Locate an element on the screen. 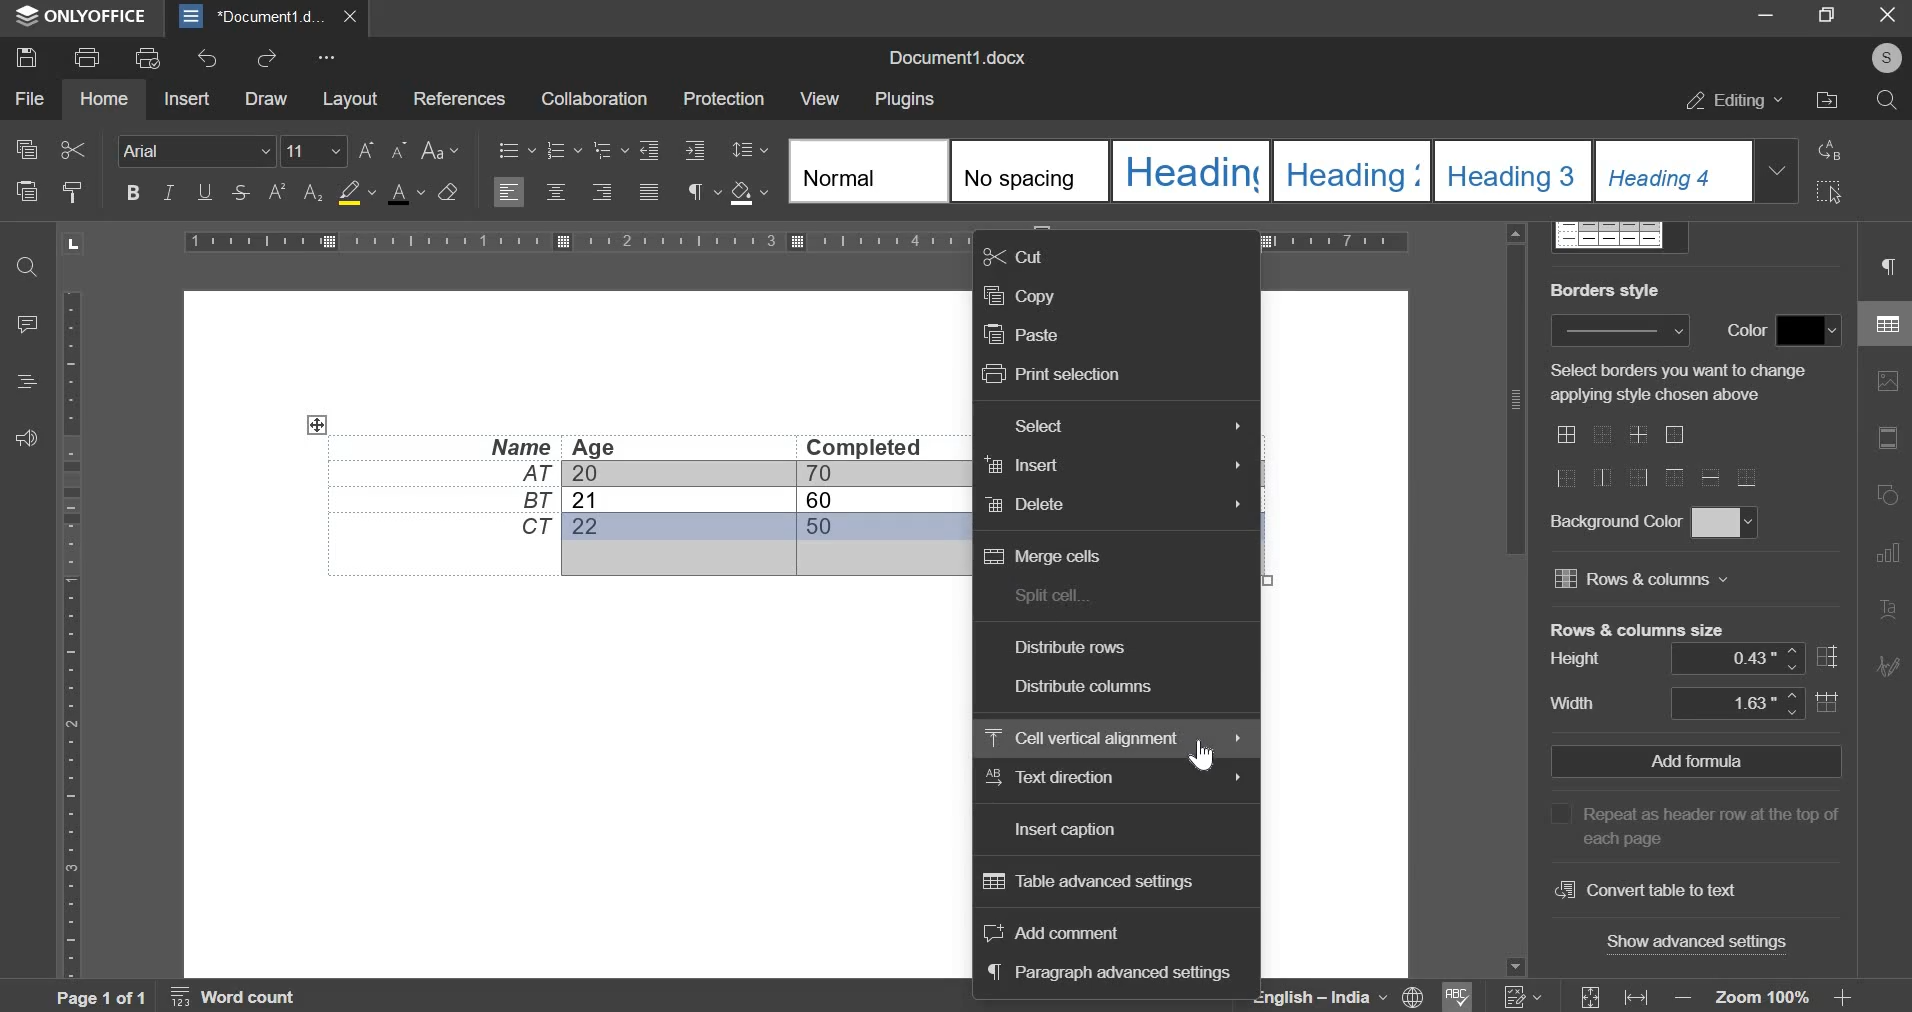  merge cells is located at coordinates (1043, 553).